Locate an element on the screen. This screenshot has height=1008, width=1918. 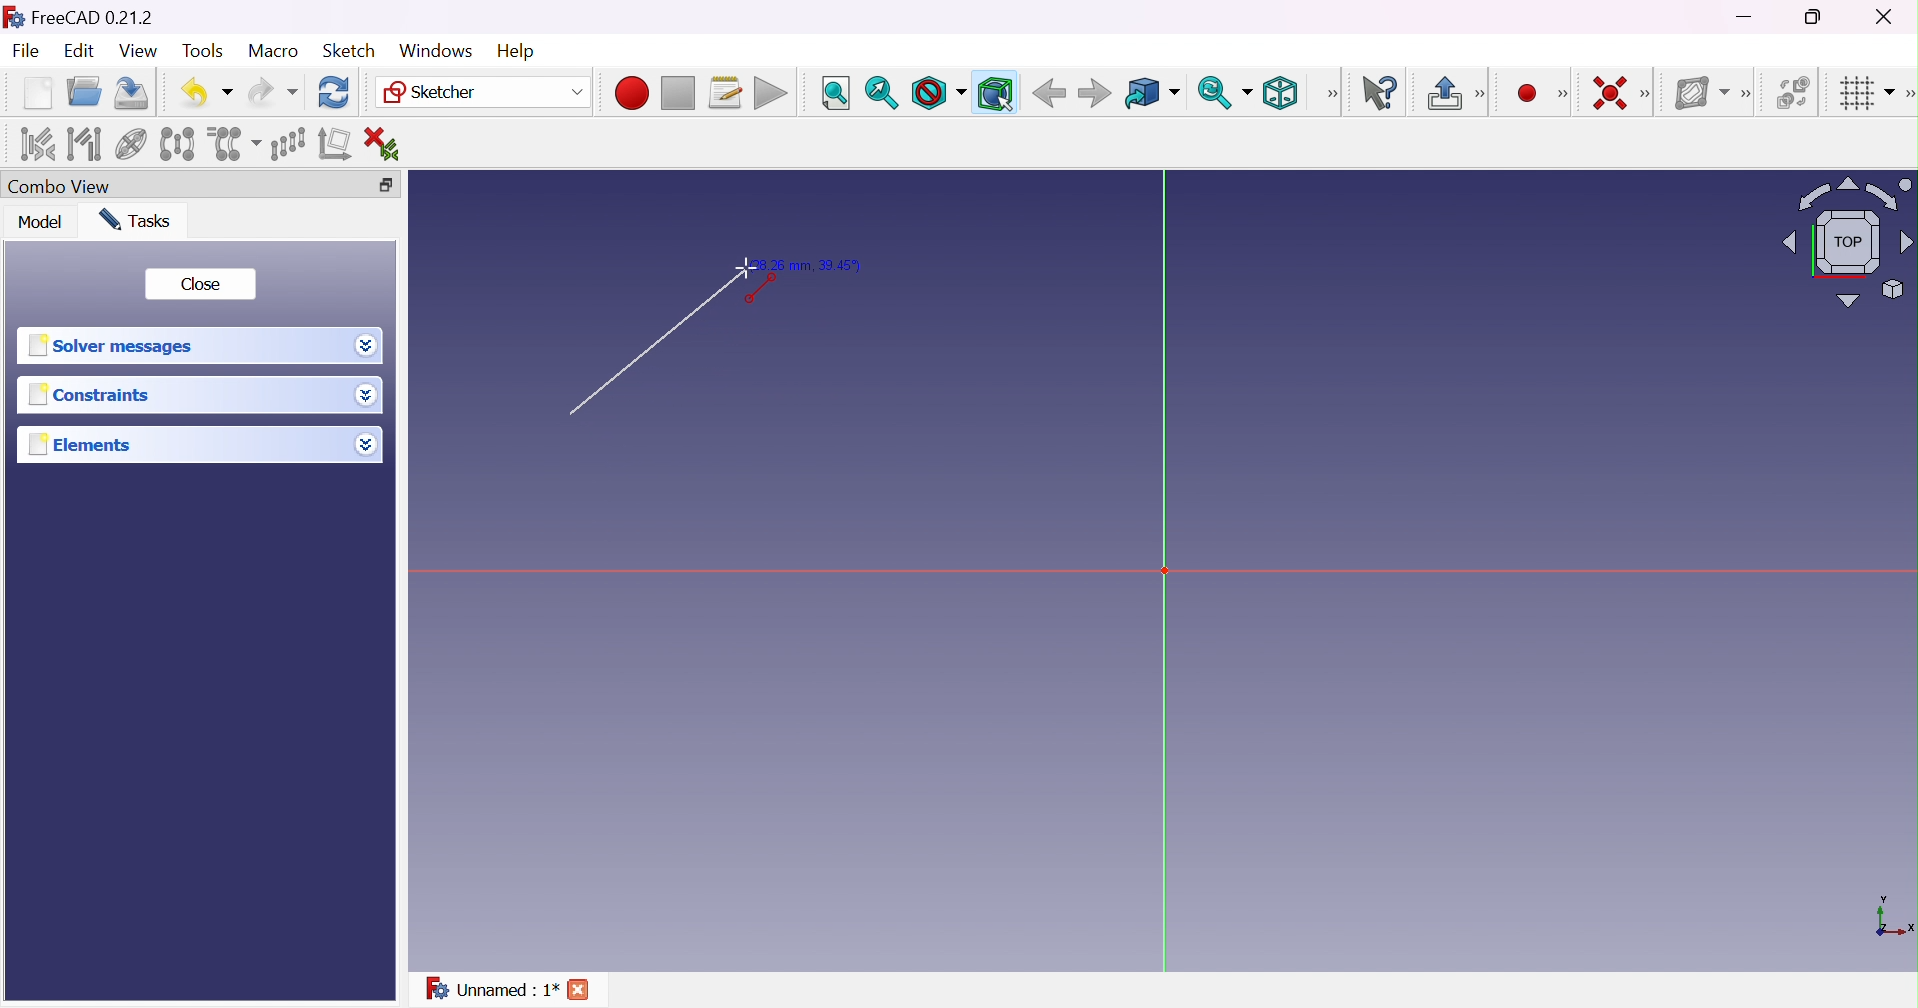
Select associated geometry is located at coordinates (84, 144).